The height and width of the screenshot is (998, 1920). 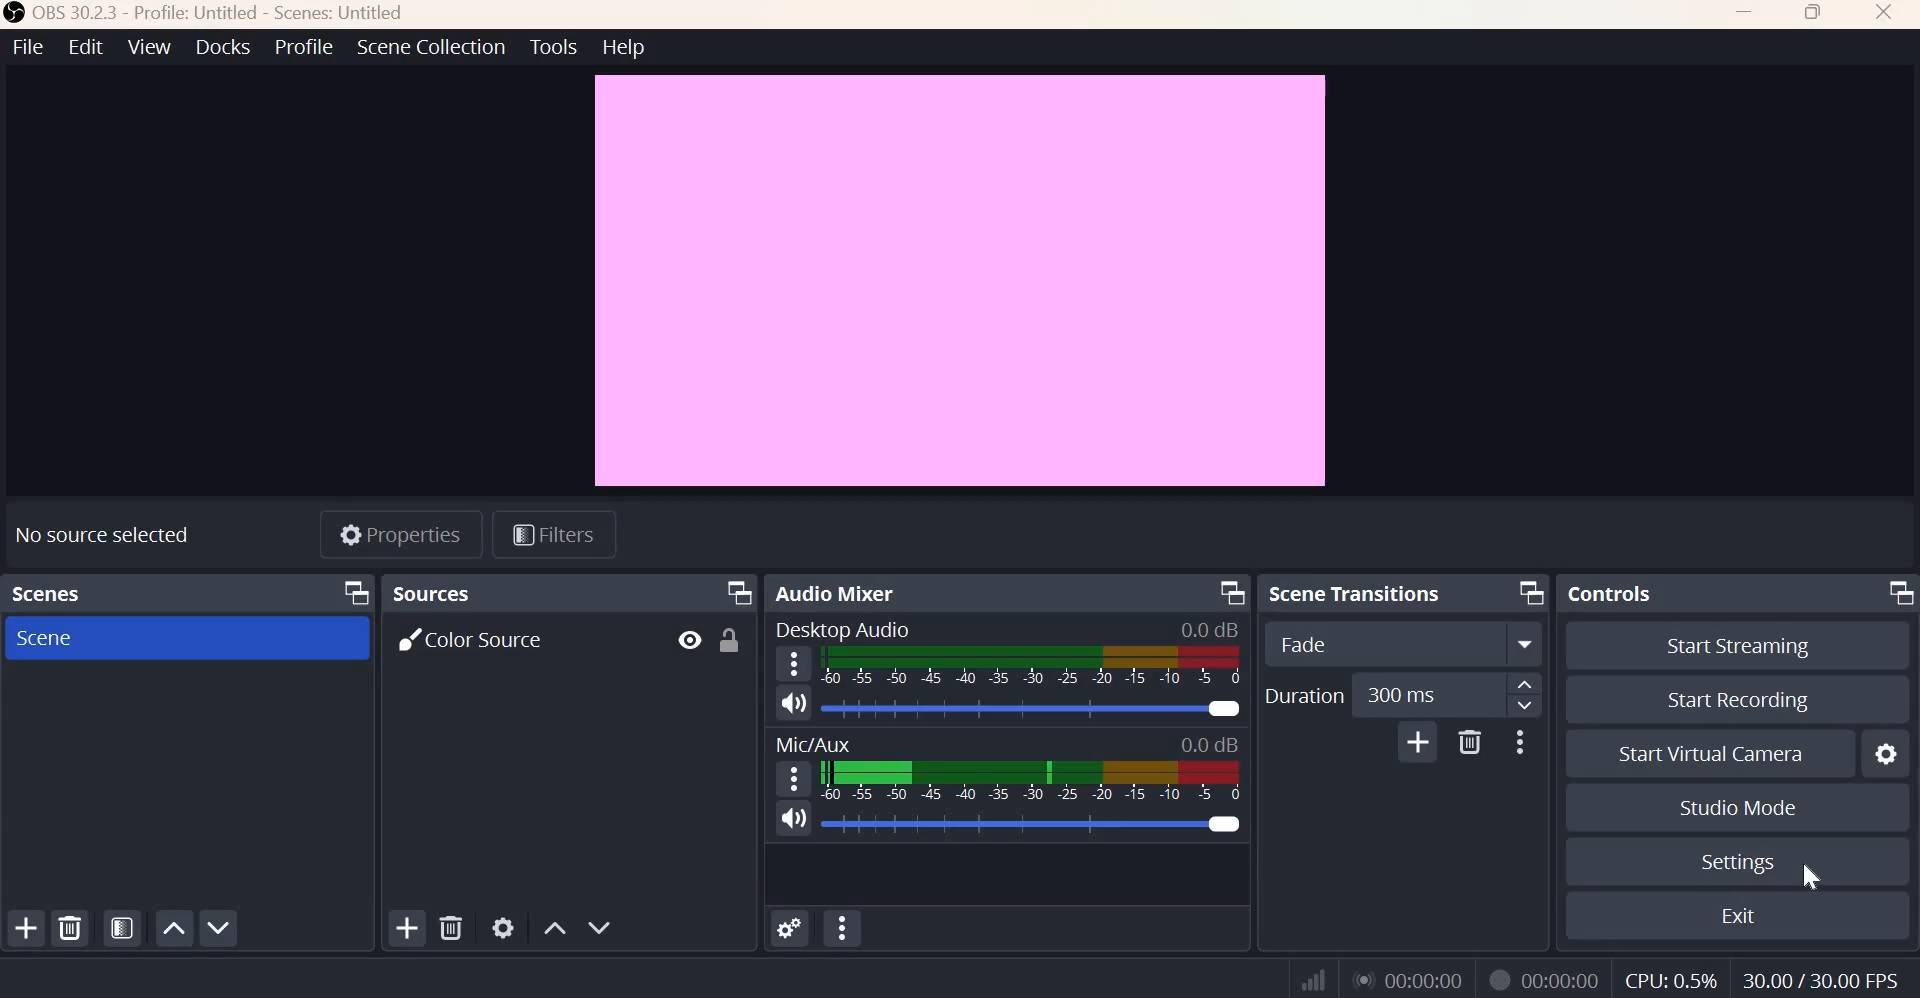 What do you see at coordinates (1735, 863) in the screenshot?
I see `Settings` at bounding box center [1735, 863].